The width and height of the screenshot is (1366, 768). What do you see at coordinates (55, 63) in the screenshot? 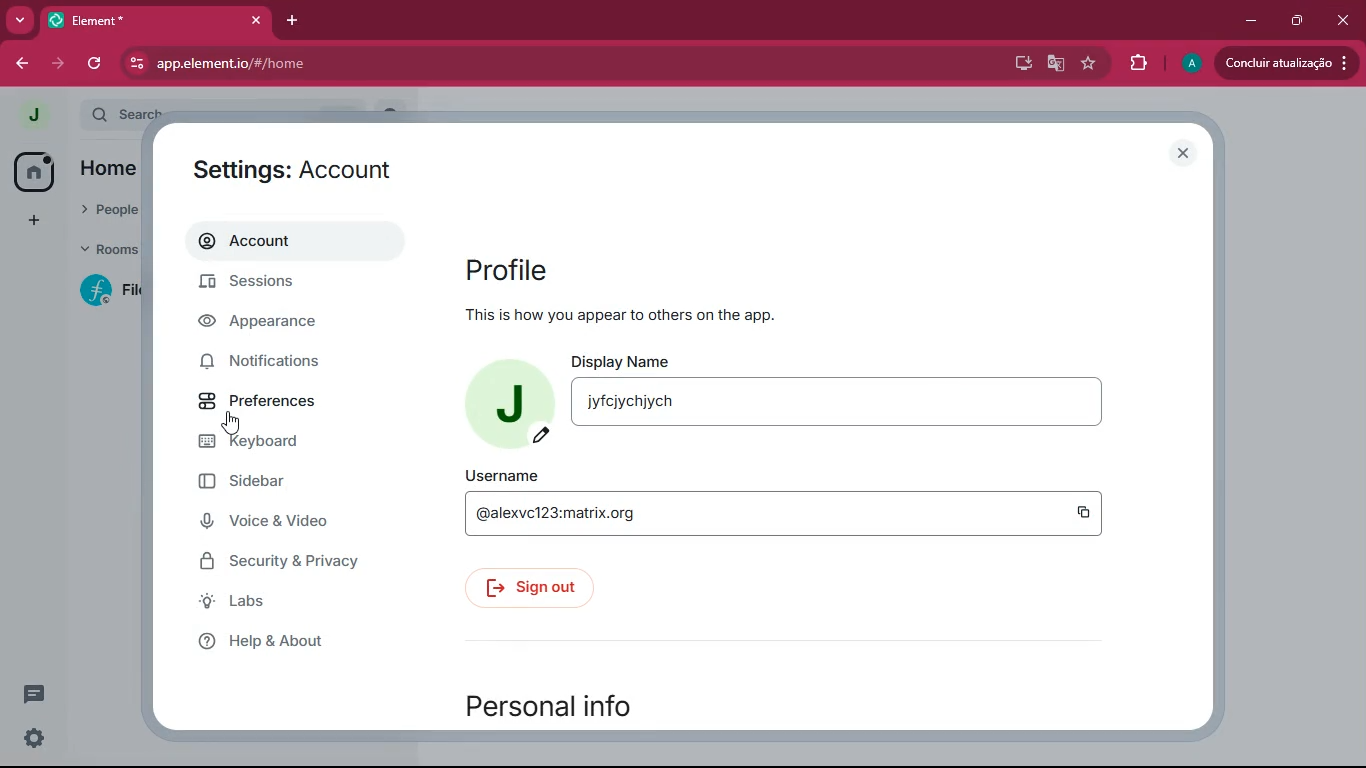
I see `forward` at bounding box center [55, 63].